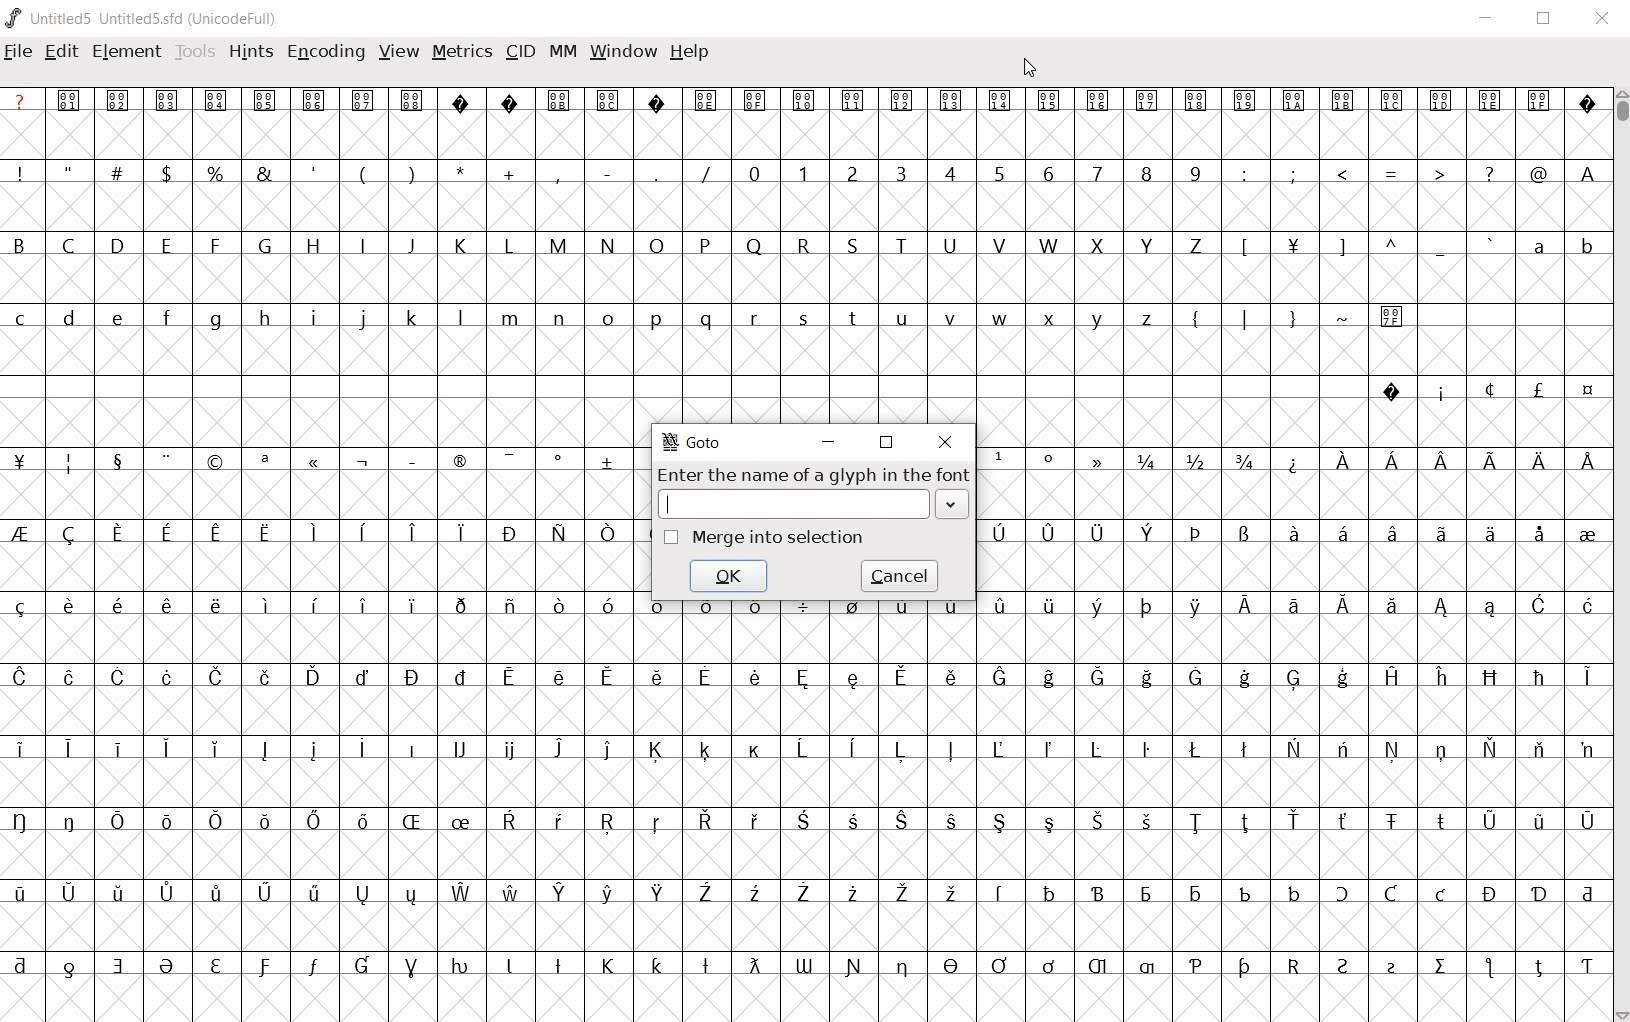 Image resolution: width=1630 pixels, height=1022 pixels. What do you see at coordinates (1586, 533) in the screenshot?
I see `Symbol` at bounding box center [1586, 533].